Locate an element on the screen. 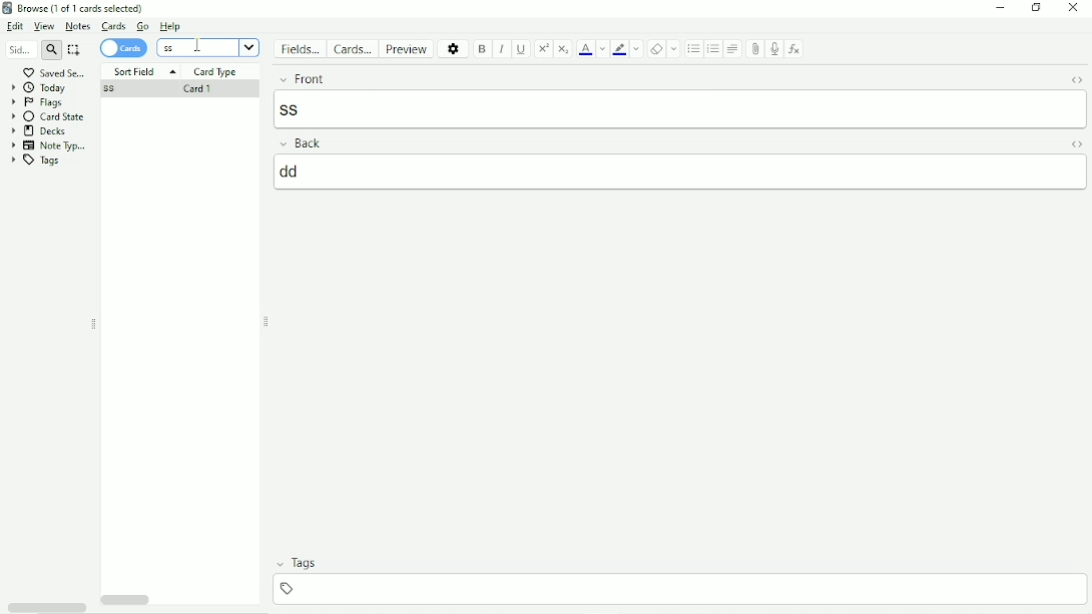 This screenshot has width=1092, height=614. Select is located at coordinates (74, 50).